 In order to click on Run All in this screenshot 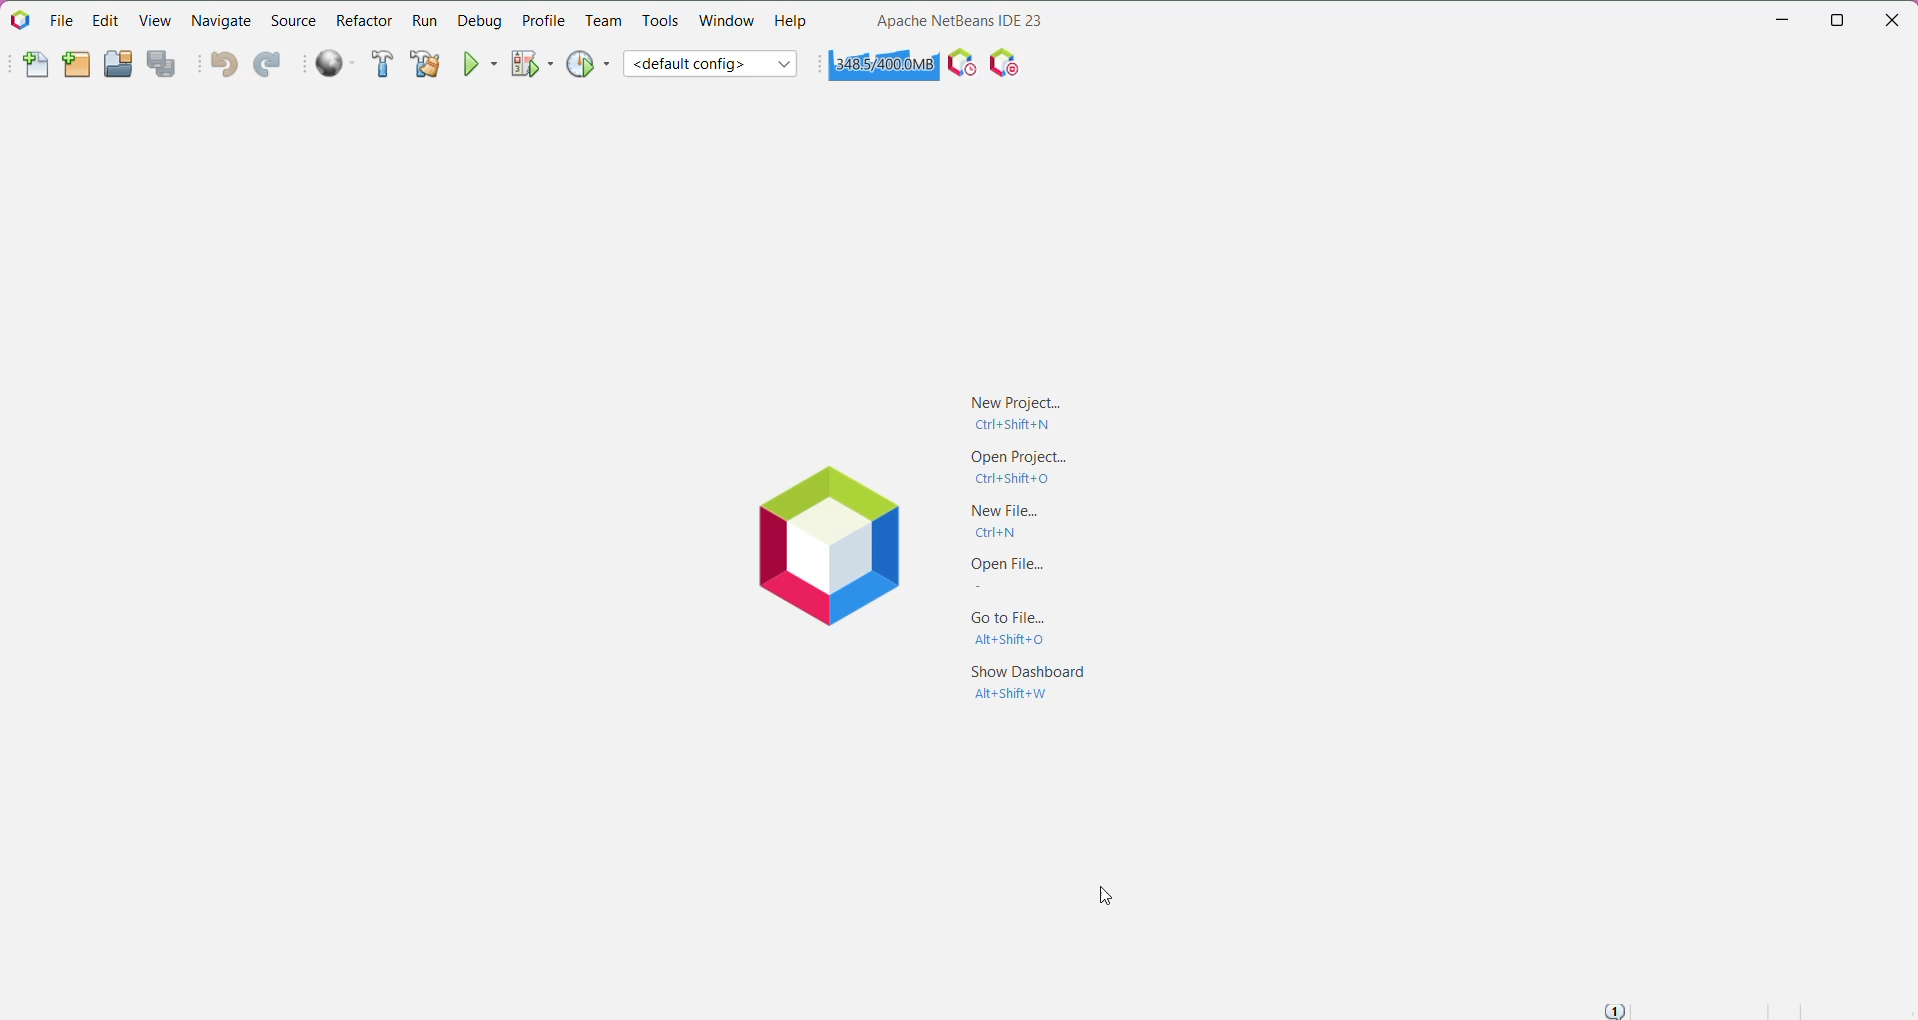, I will do `click(337, 64)`.